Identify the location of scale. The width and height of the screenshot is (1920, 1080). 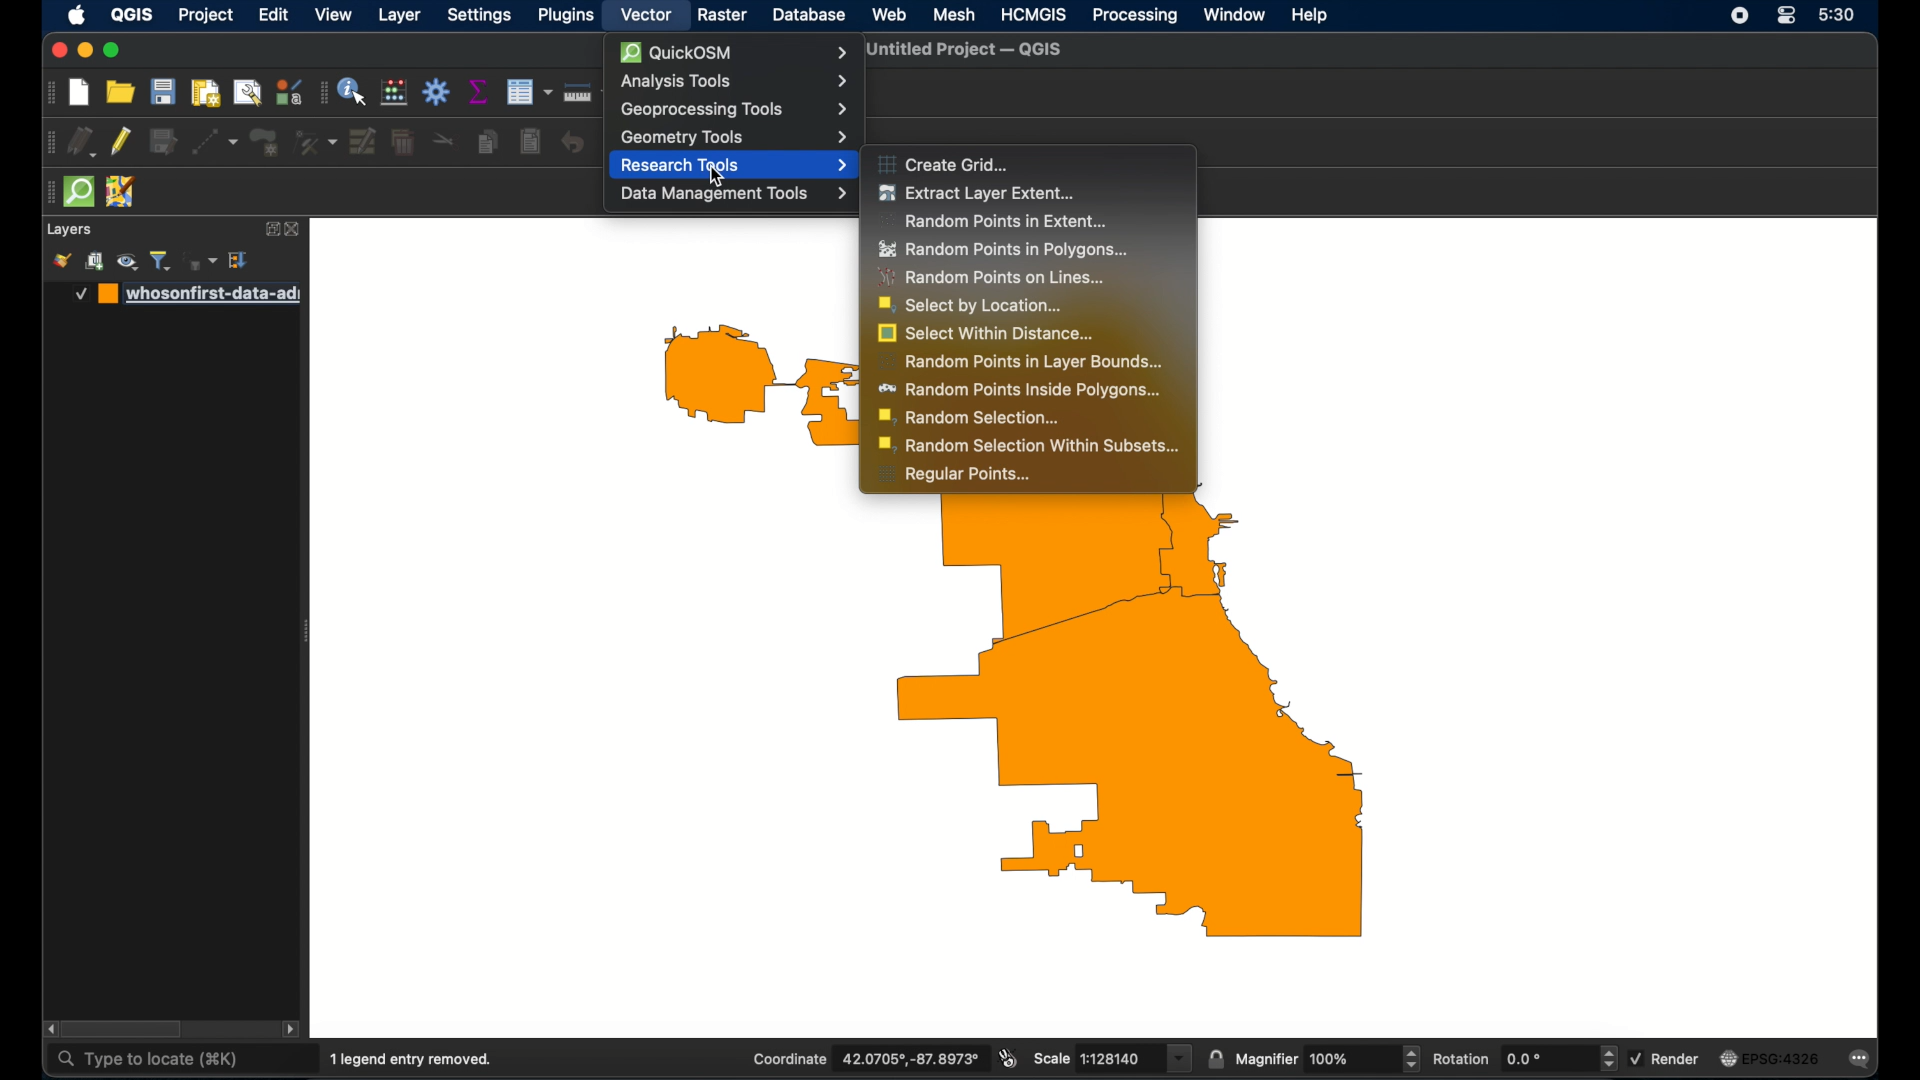
(1111, 1058).